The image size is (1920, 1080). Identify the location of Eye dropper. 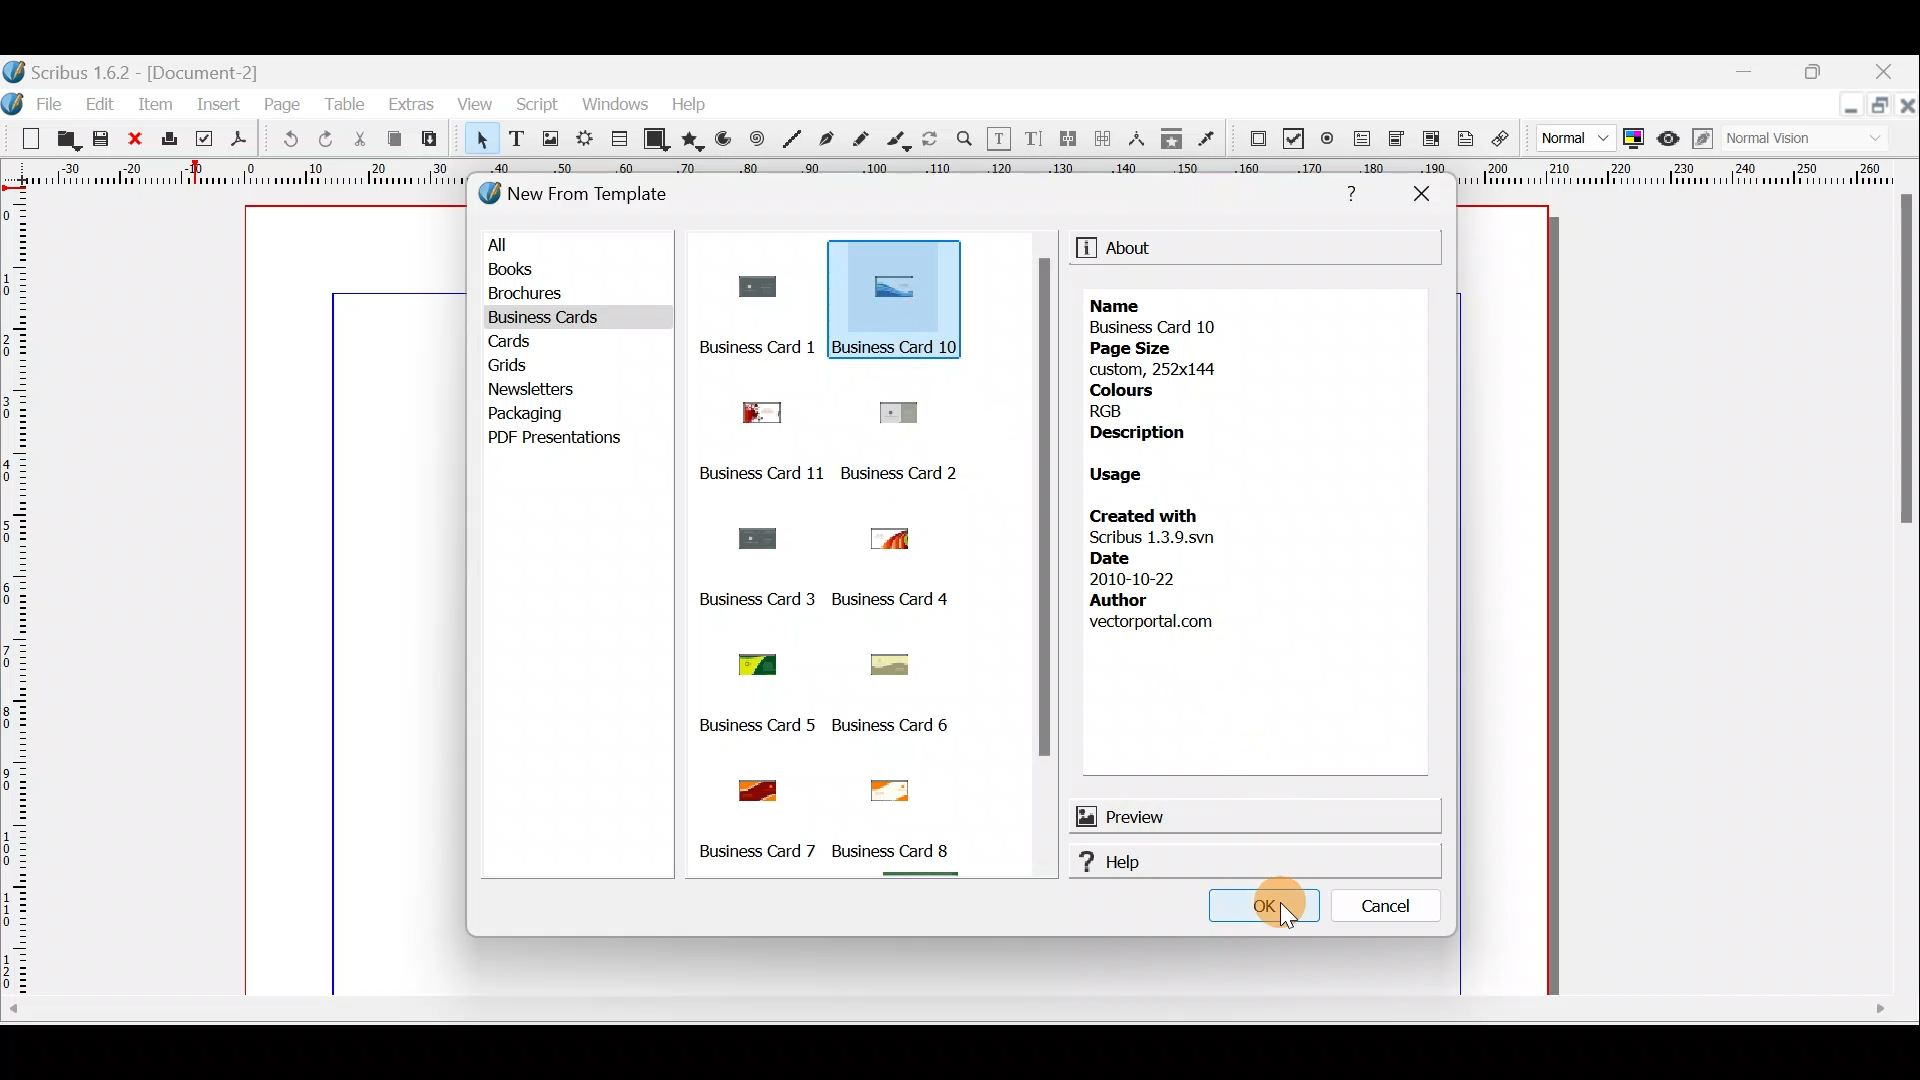
(1210, 137).